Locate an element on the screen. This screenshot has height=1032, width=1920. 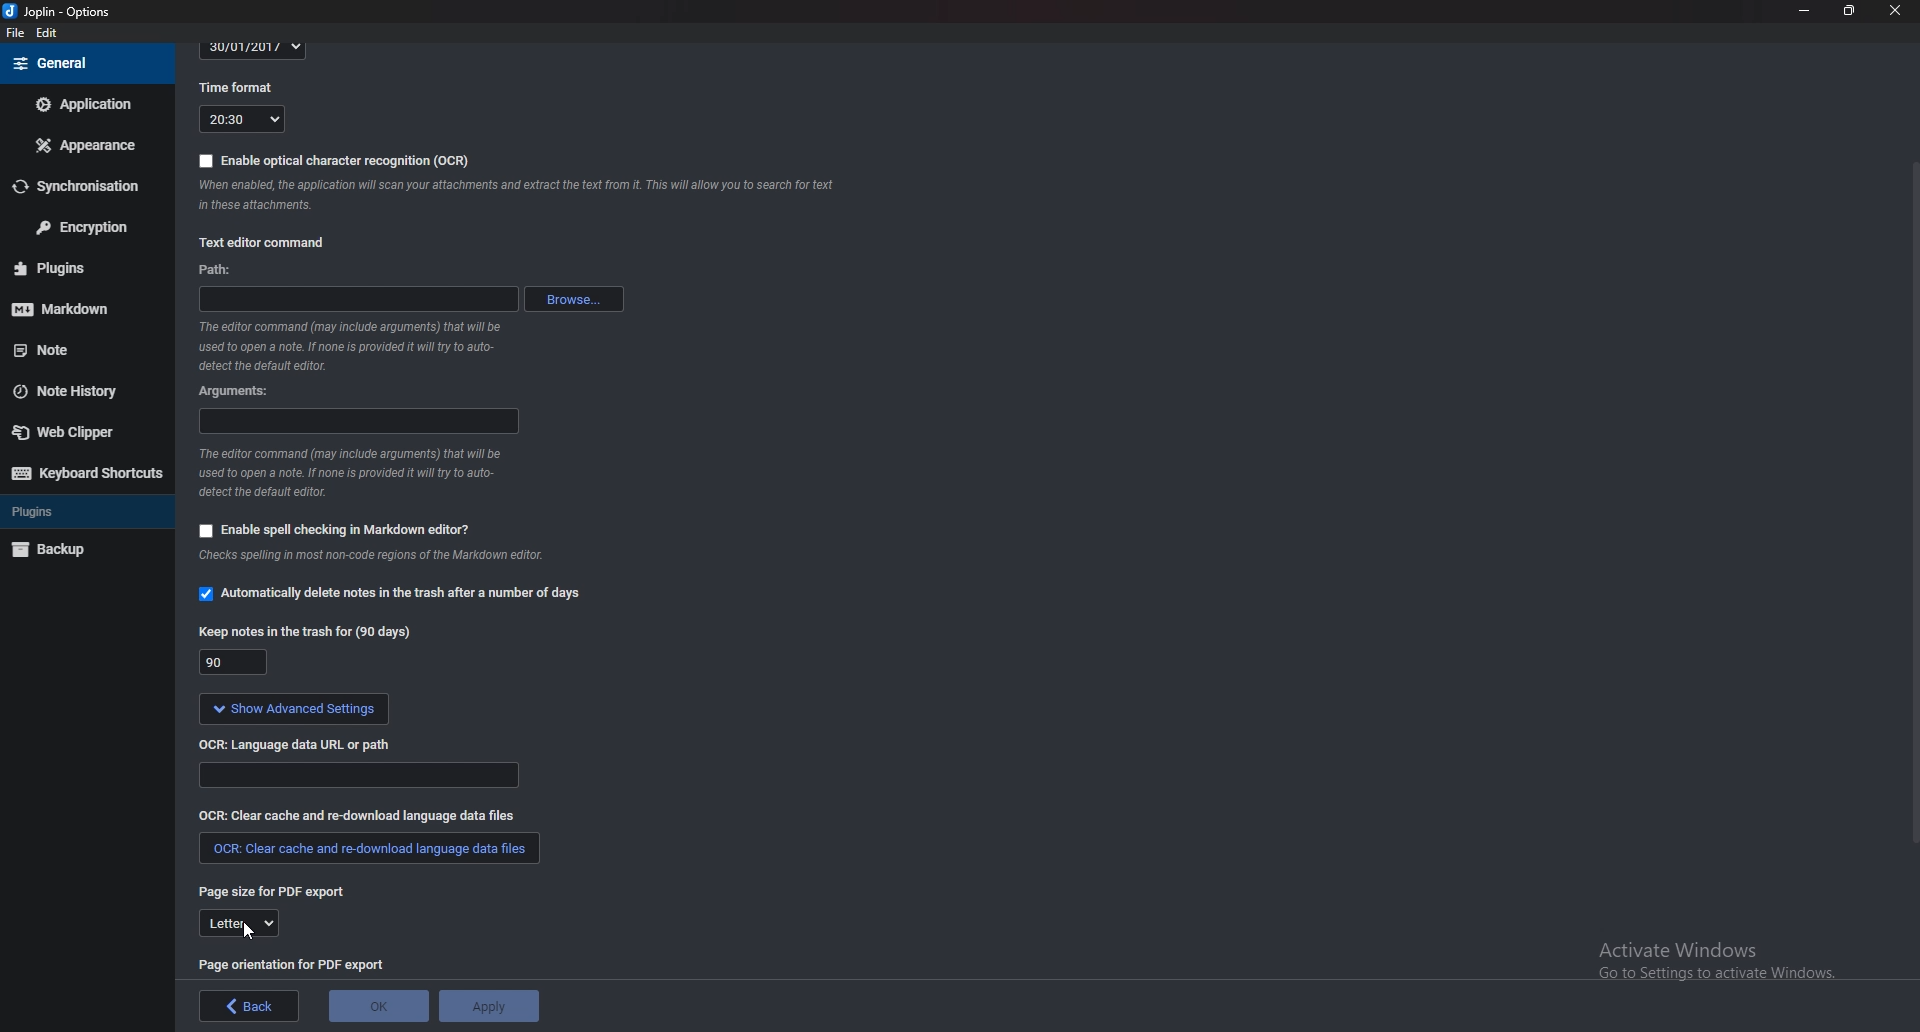
Backup is located at coordinates (77, 550).